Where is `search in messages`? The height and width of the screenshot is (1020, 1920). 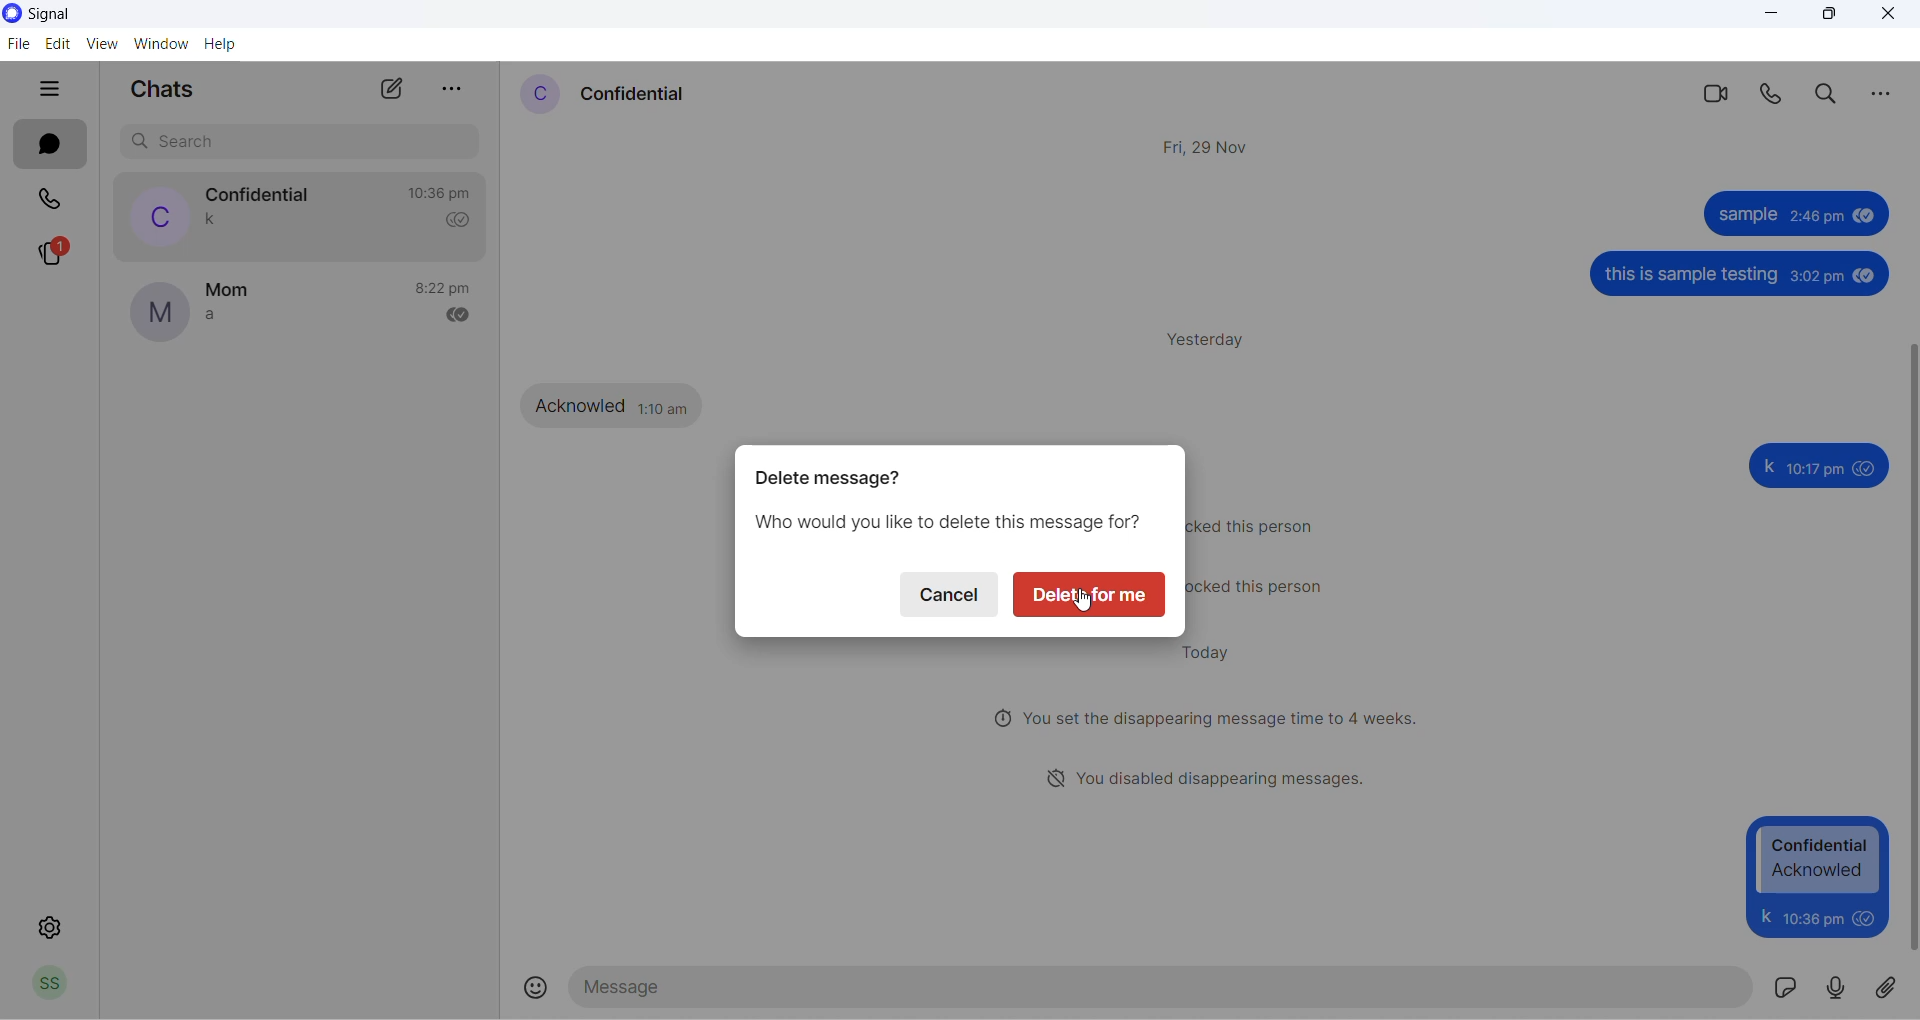
search in messages is located at coordinates (1829, 93).